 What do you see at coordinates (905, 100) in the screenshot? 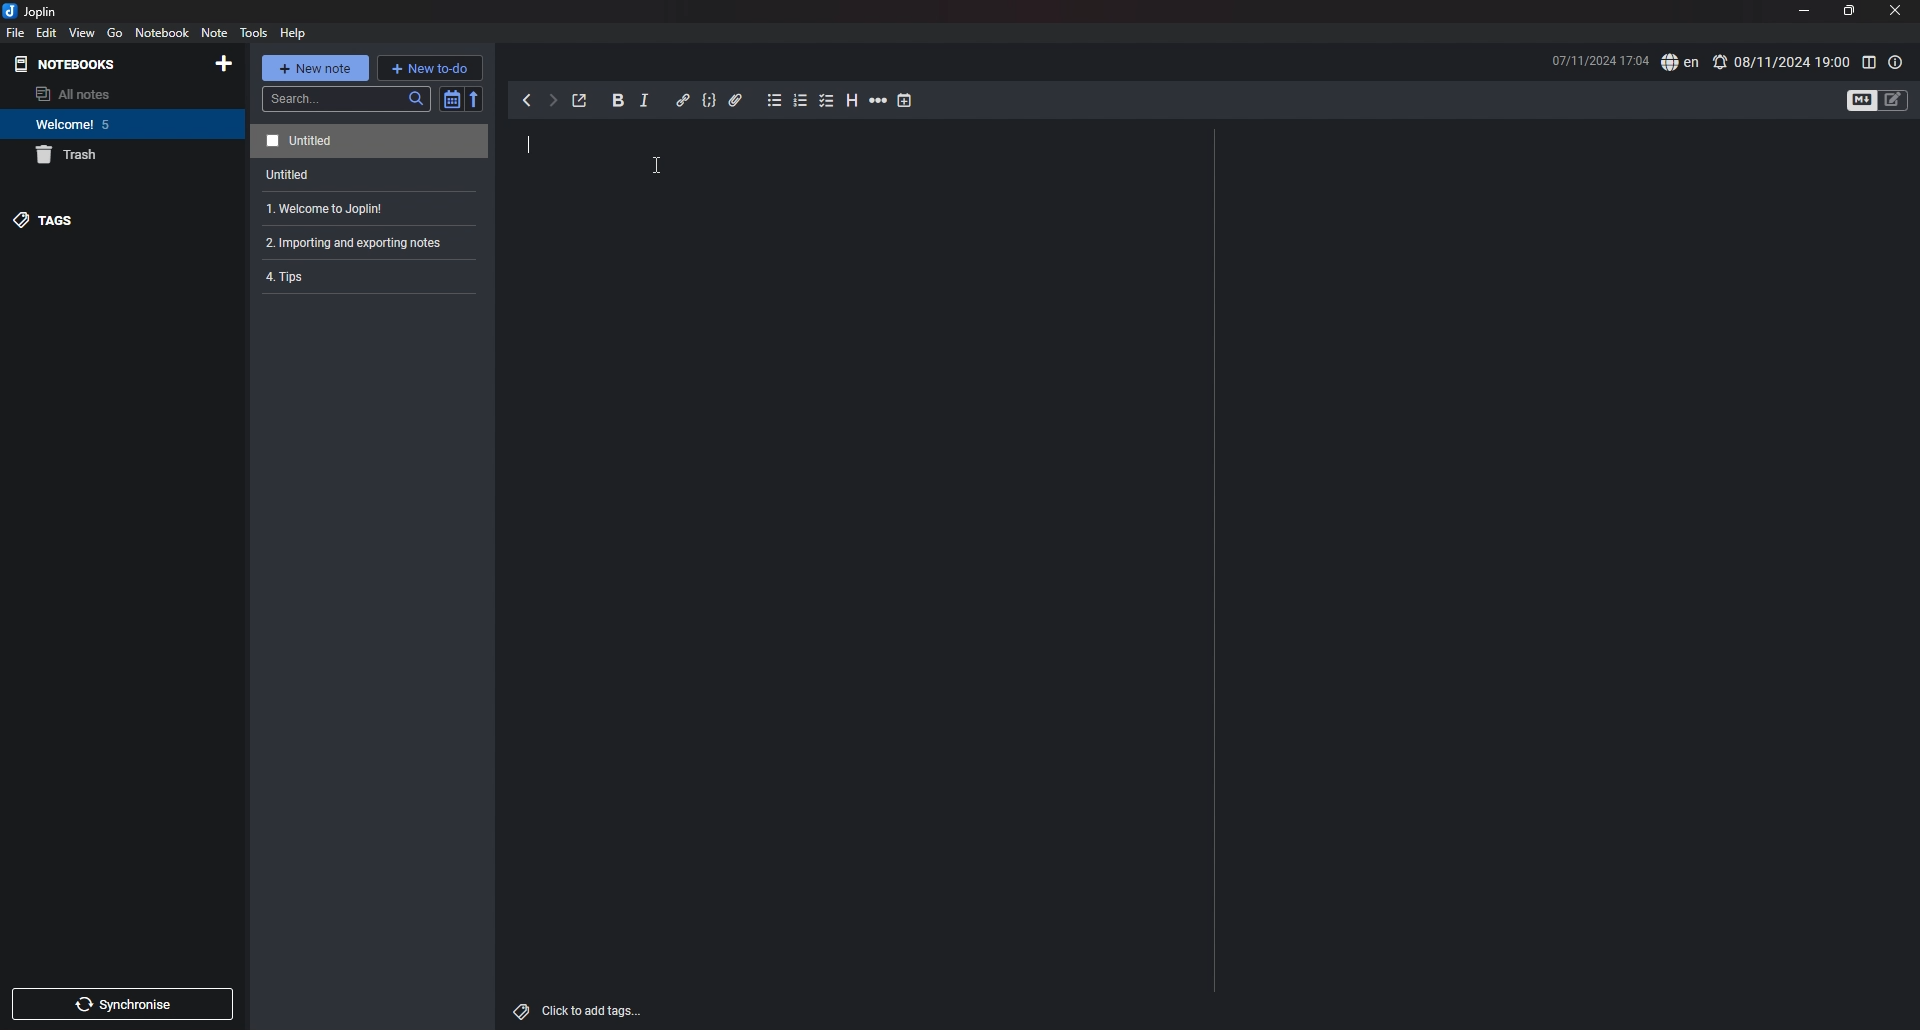
I see `add time` at bounding box center [905, 100].